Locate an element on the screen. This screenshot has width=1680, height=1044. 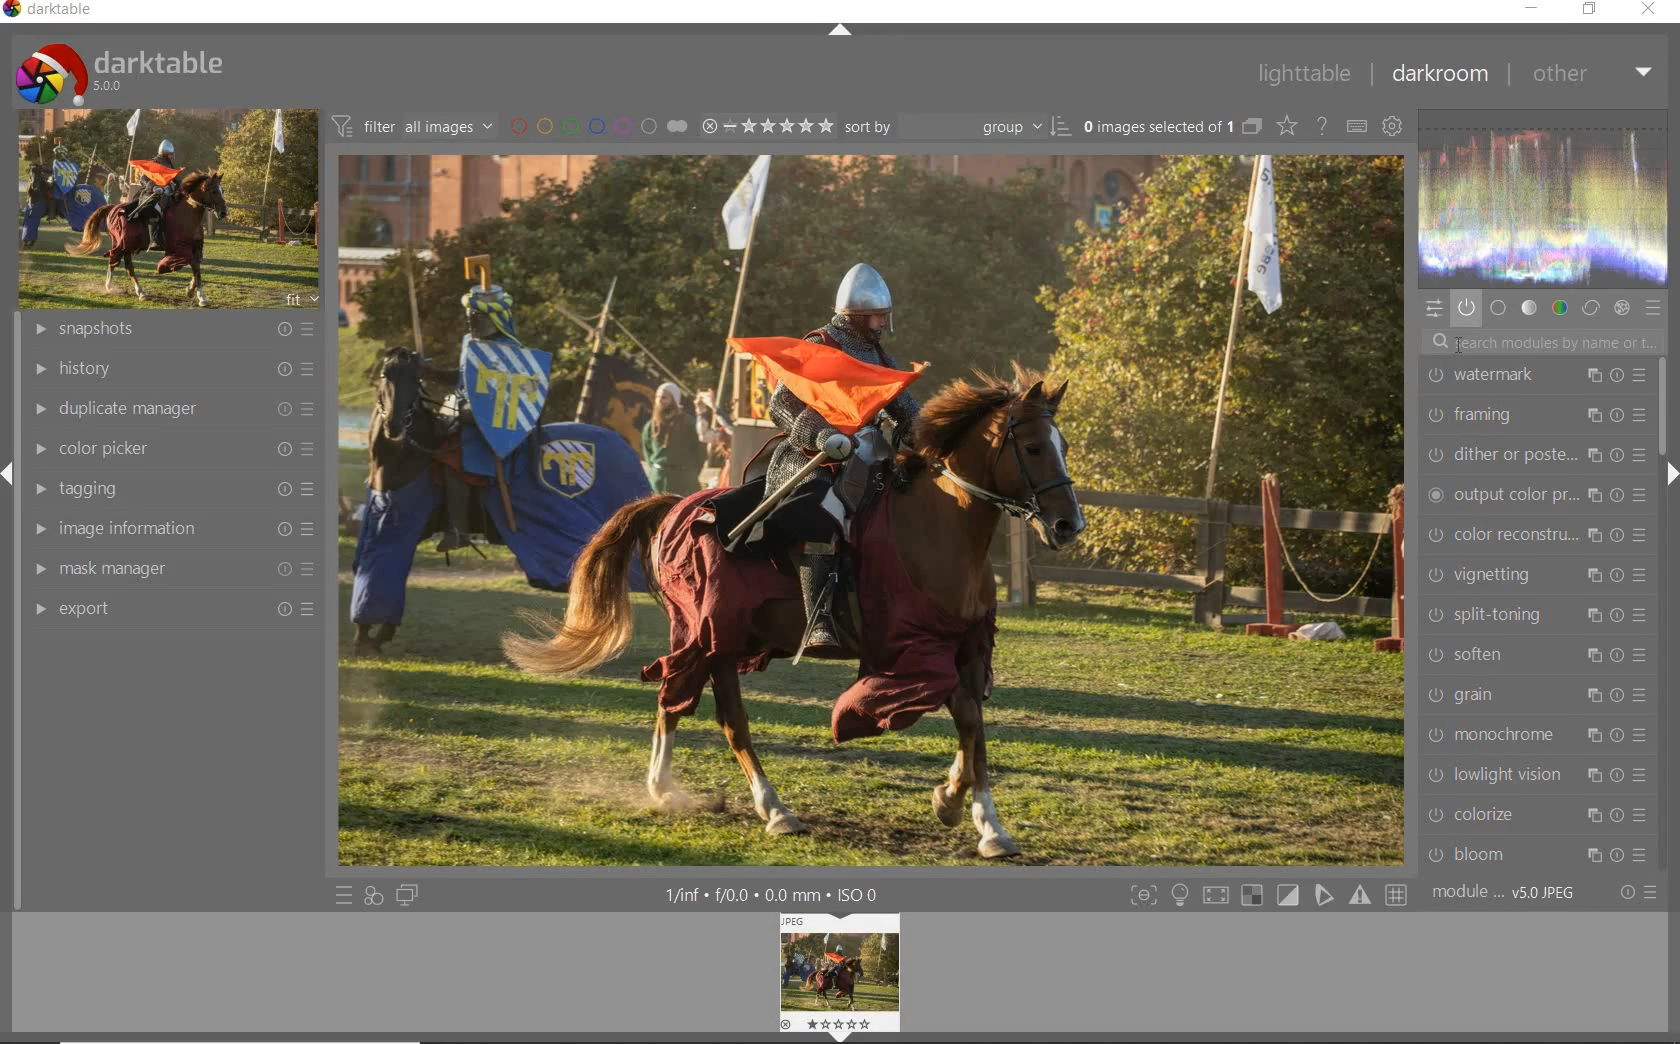
image information is located at coordinates (170, 532).